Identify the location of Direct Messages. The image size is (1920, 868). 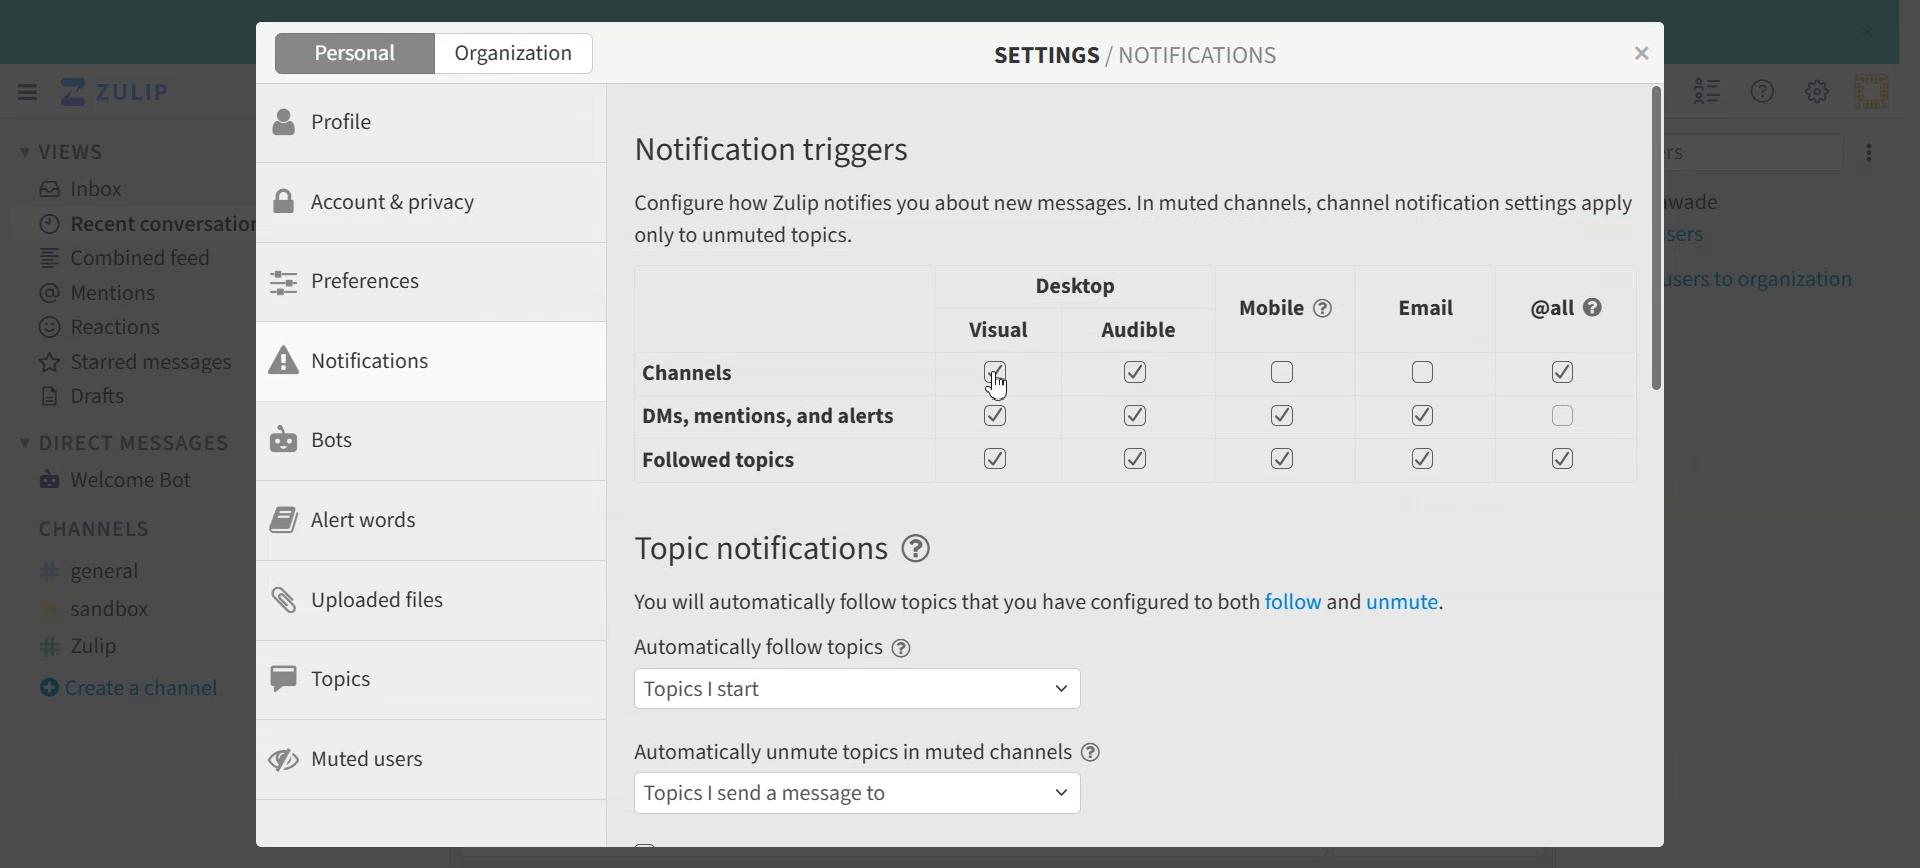
(131, 442).